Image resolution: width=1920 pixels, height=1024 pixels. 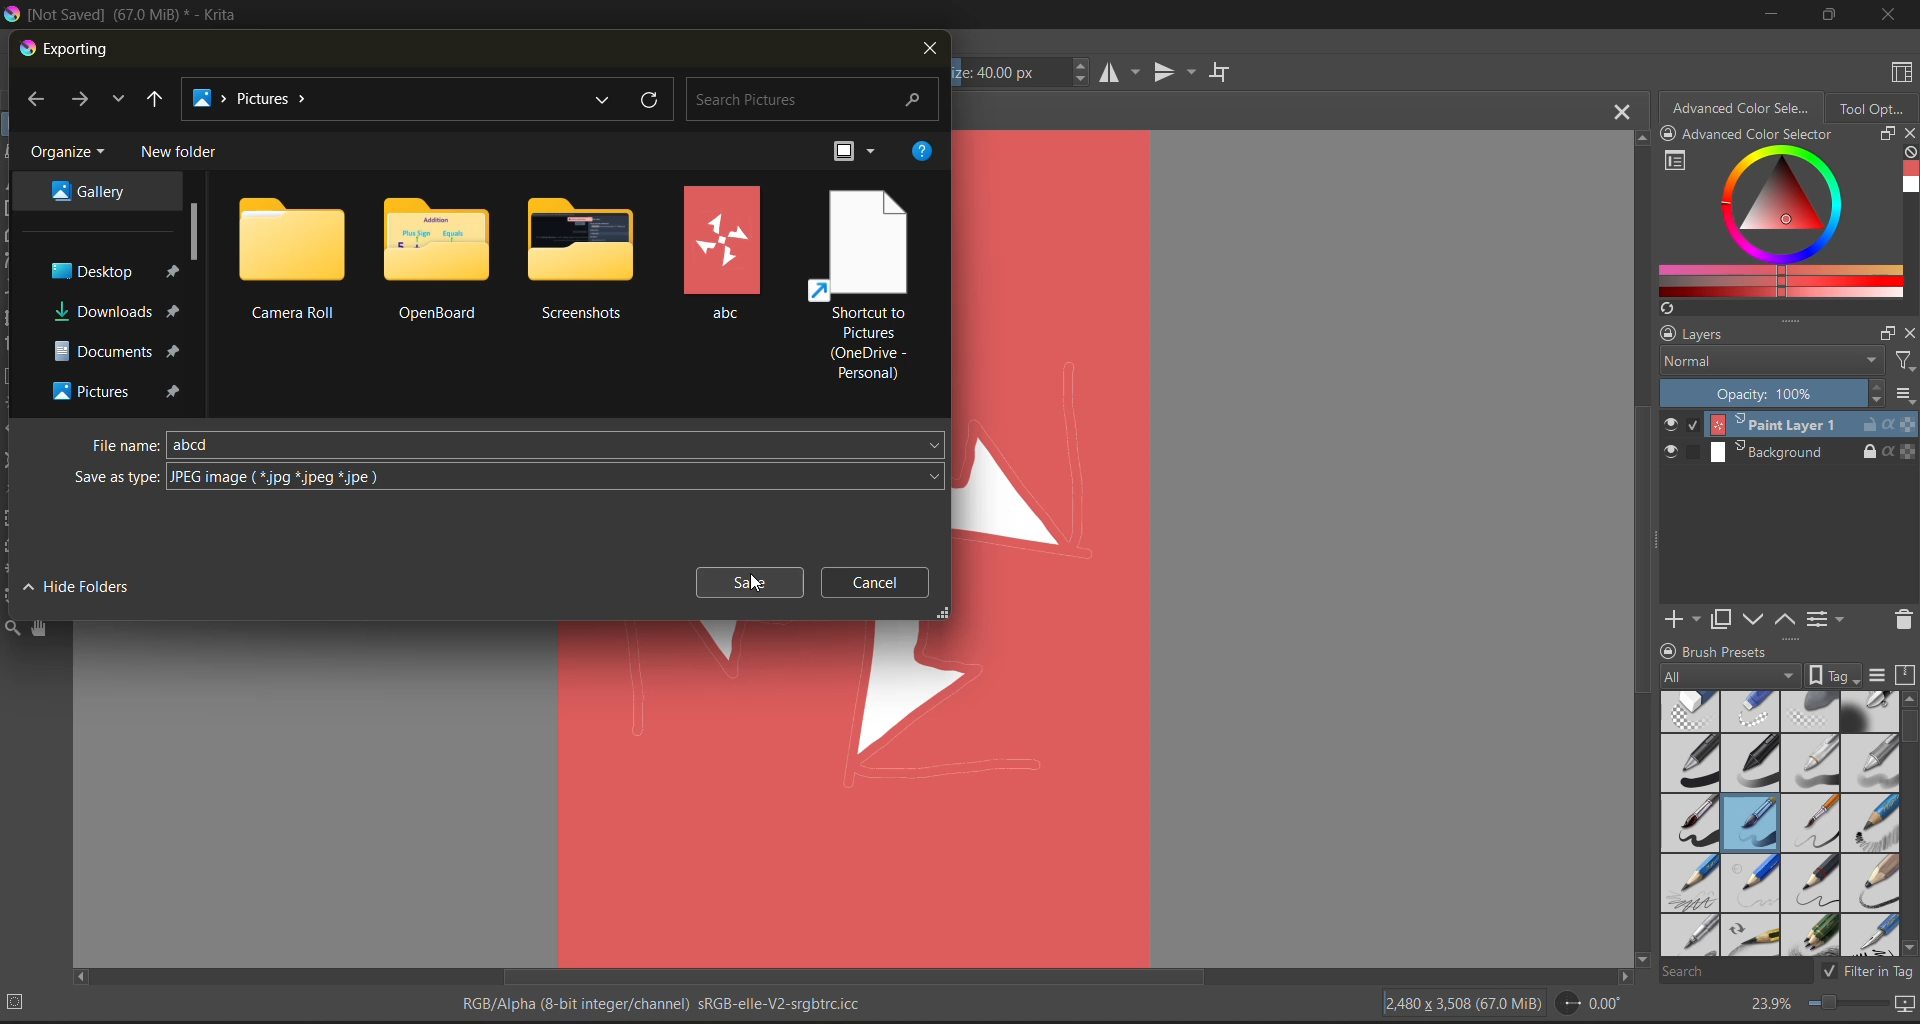 What do you see at coordinates (194, 229) in the screenshot?
I see `scroll bar` at bounding box center [194, 229].